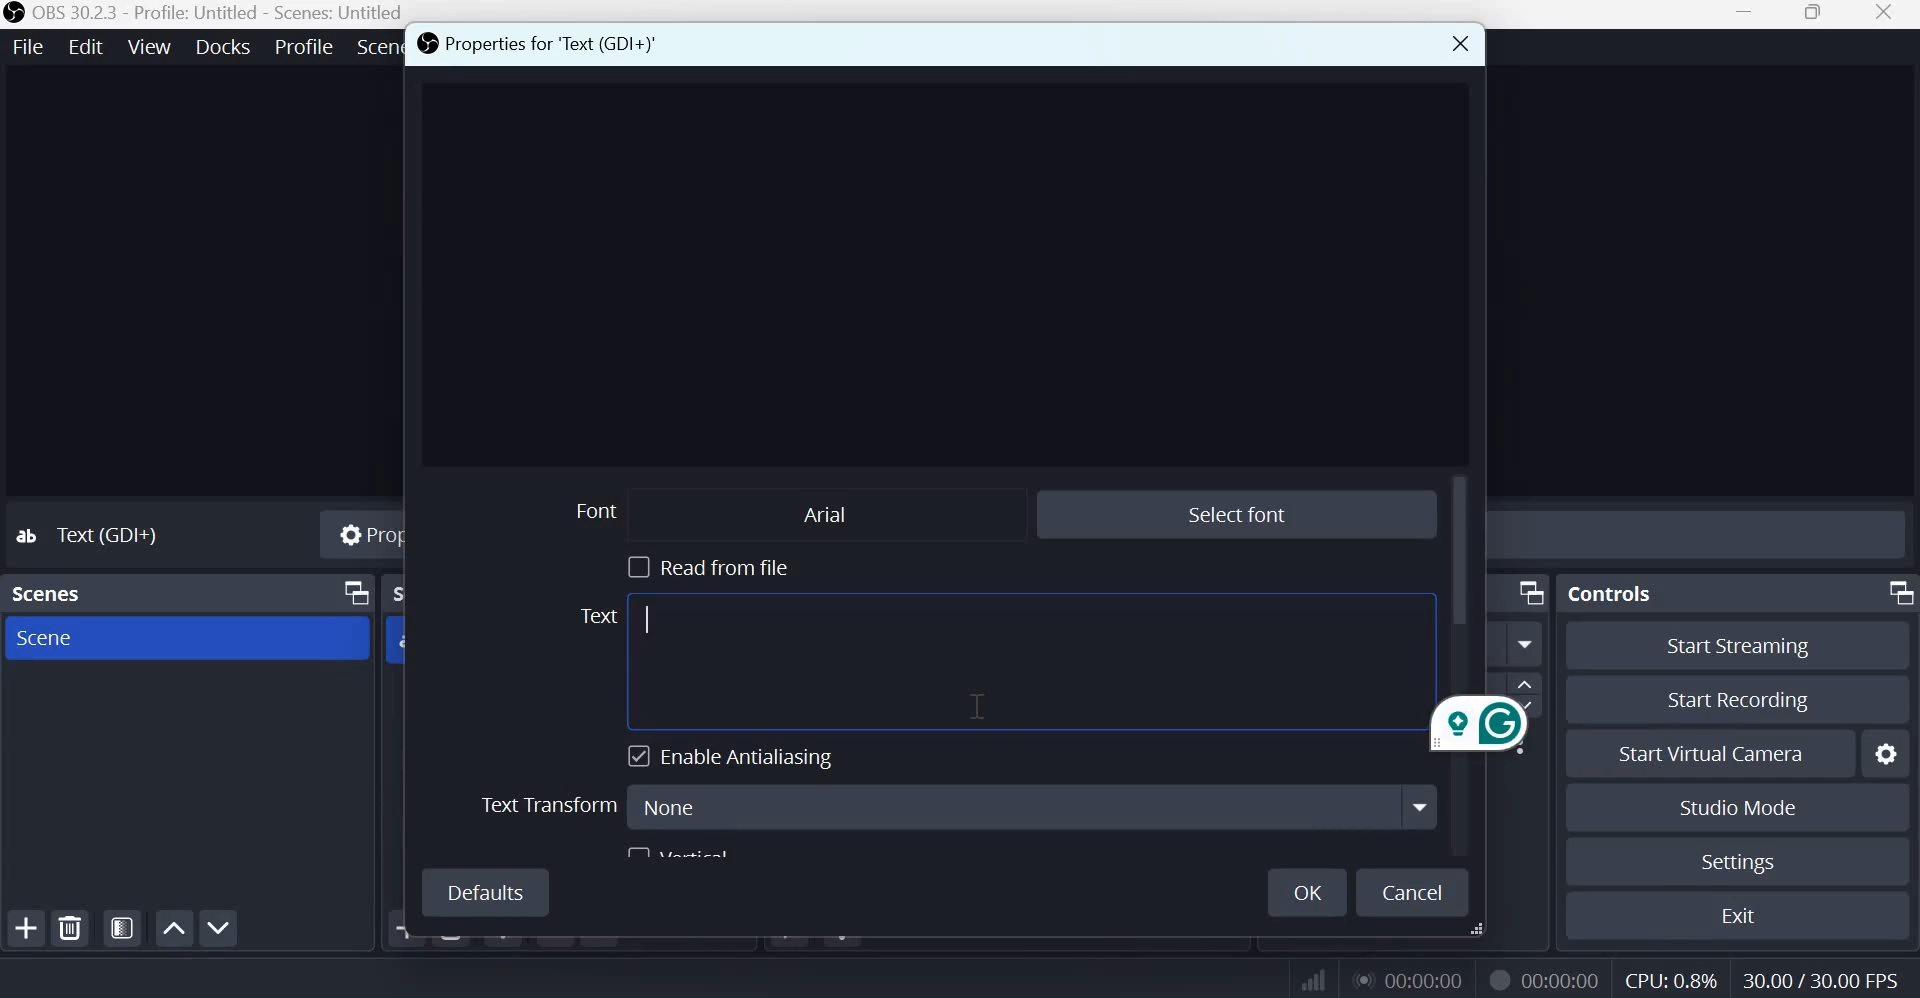 The image size is (1920, 998). Describe the element at coordinates (1405, 979) in the screenshot. I see `00:00:00` at that location.